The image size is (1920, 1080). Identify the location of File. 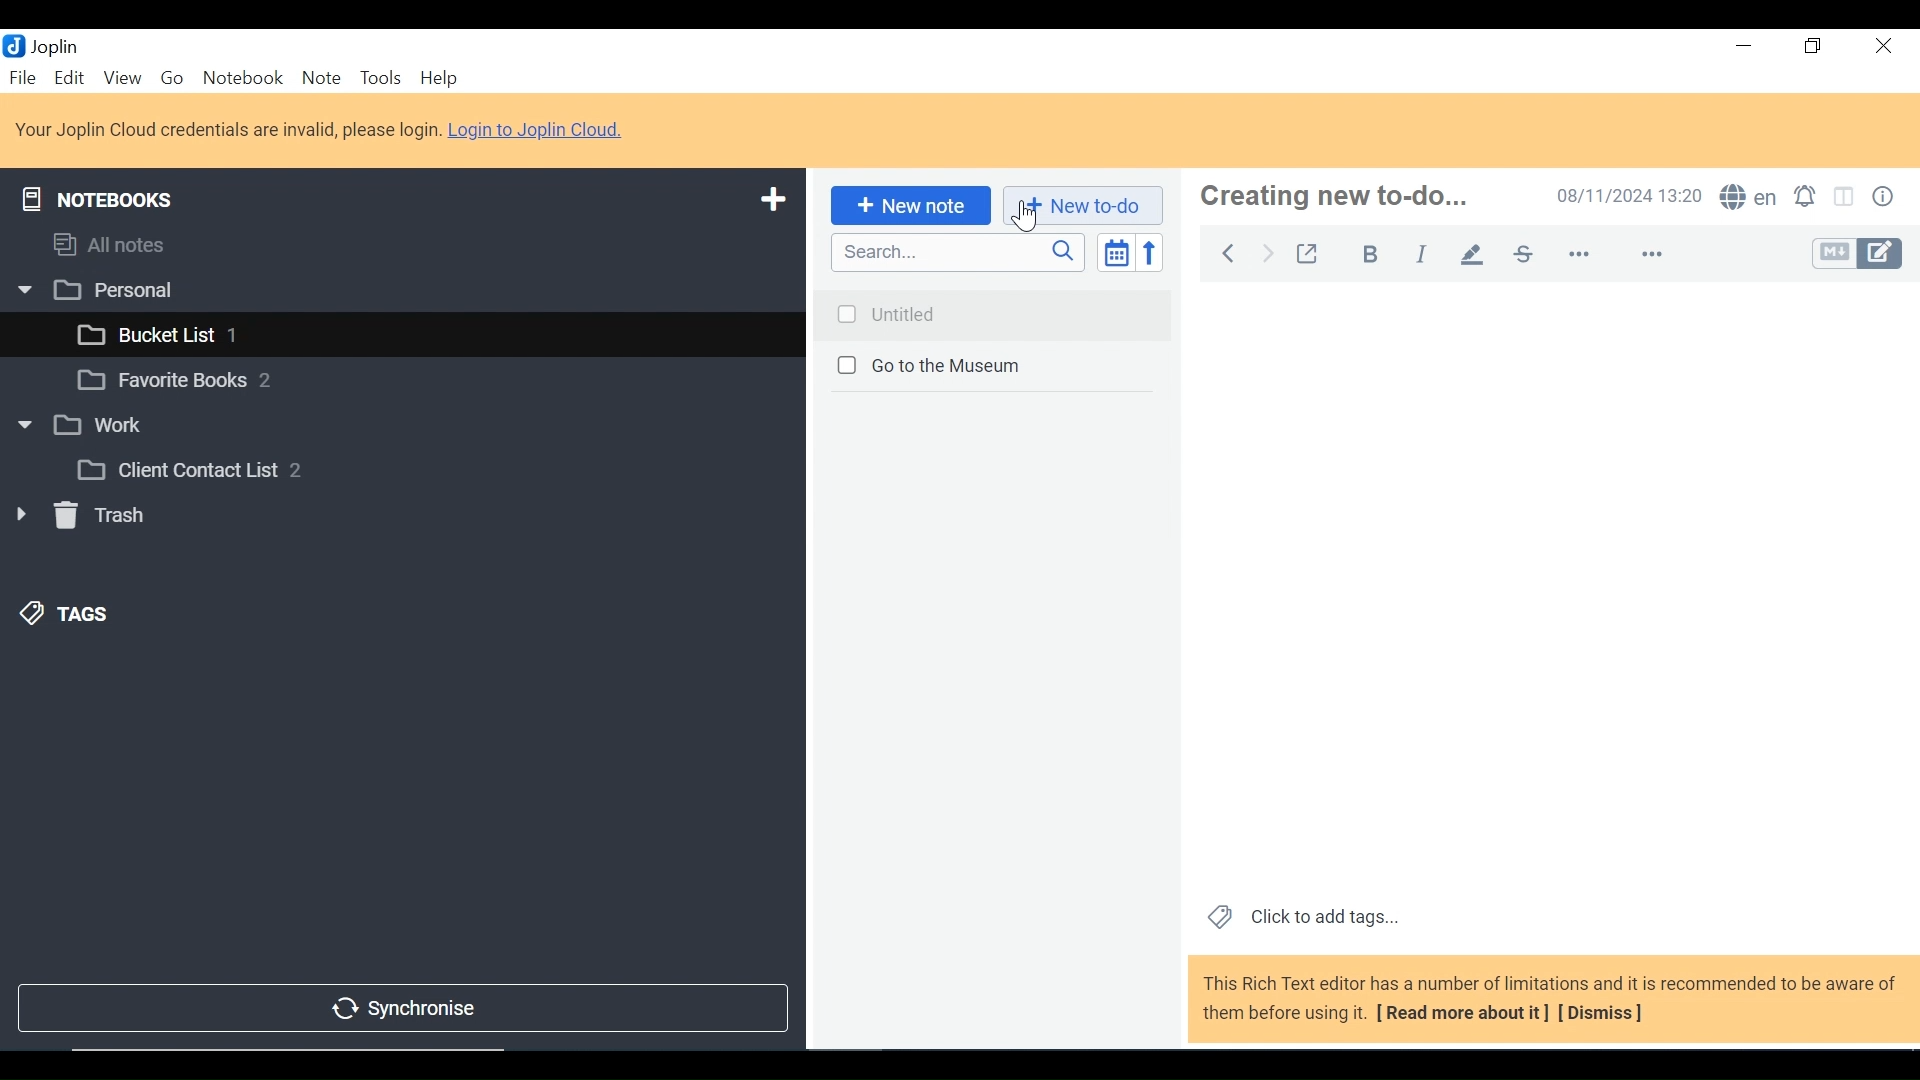
(24, 79).